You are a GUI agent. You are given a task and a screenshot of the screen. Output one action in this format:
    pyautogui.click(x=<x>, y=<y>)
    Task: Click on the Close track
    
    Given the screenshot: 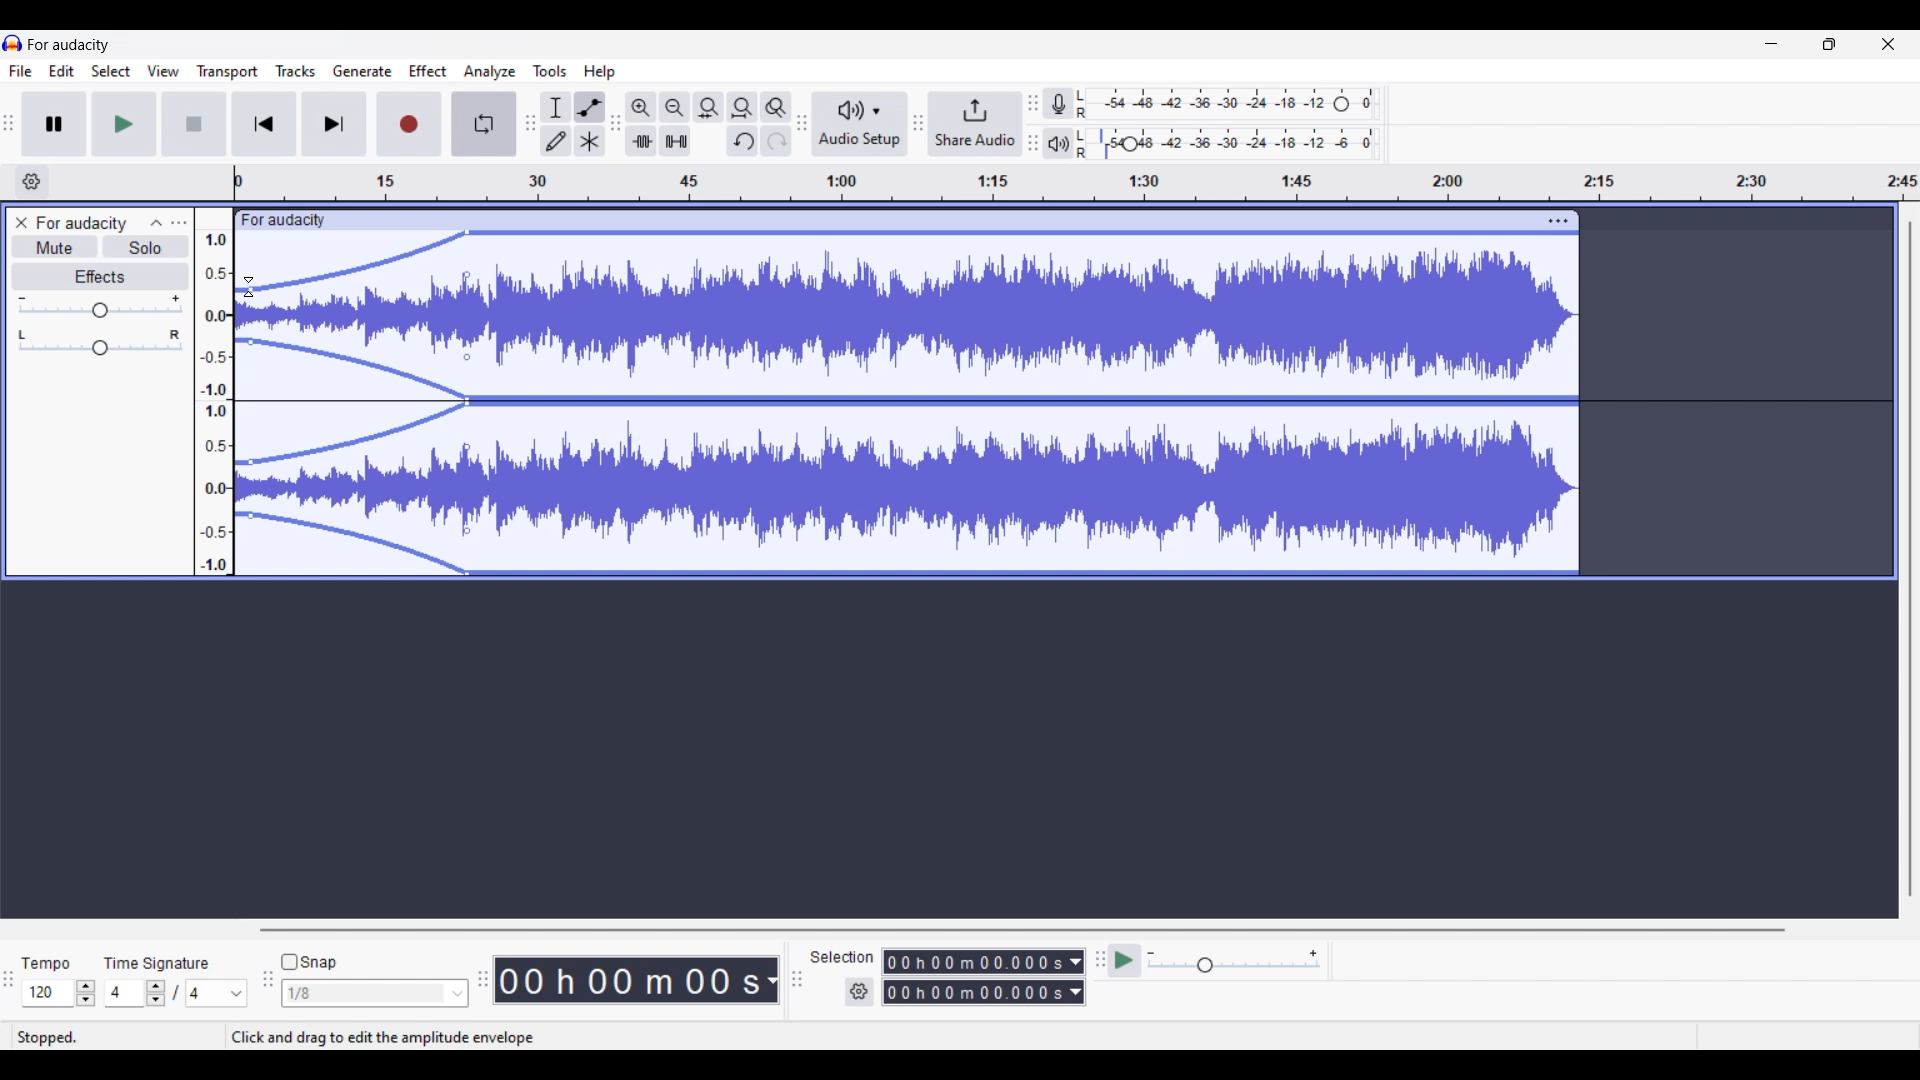 What is the action you would take?
    pyautogui.click(x=22, y=222)
    